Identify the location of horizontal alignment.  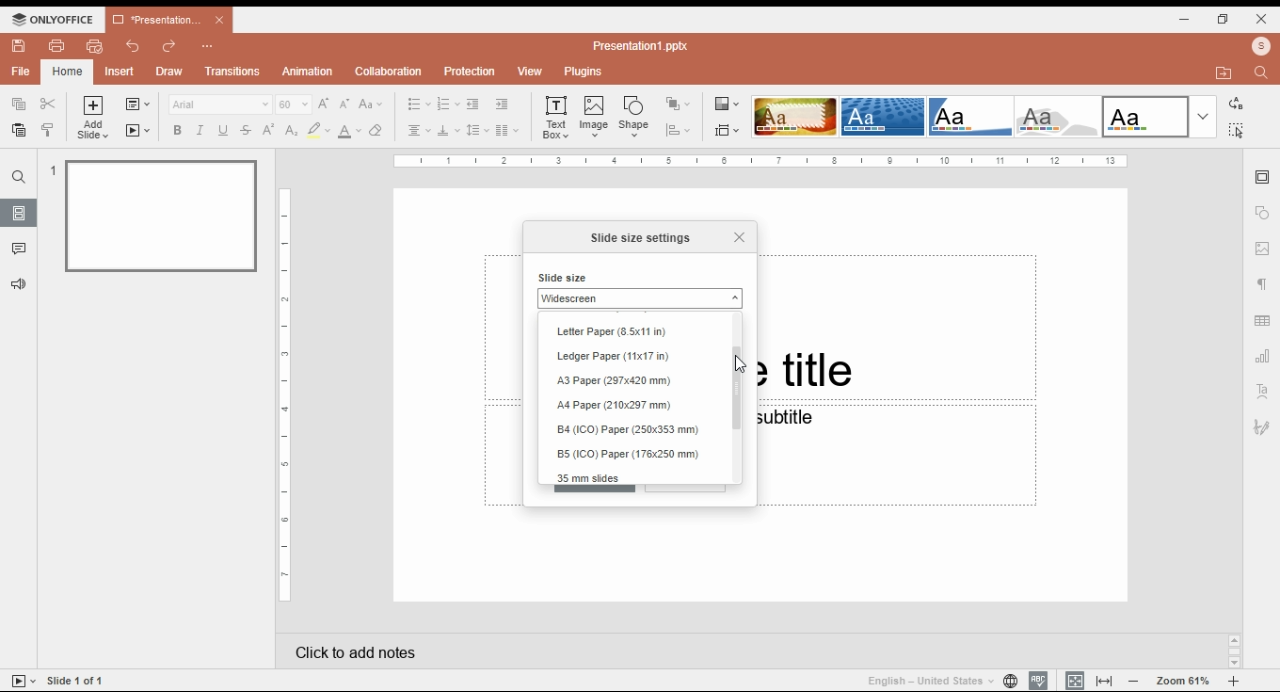
(417, 132).